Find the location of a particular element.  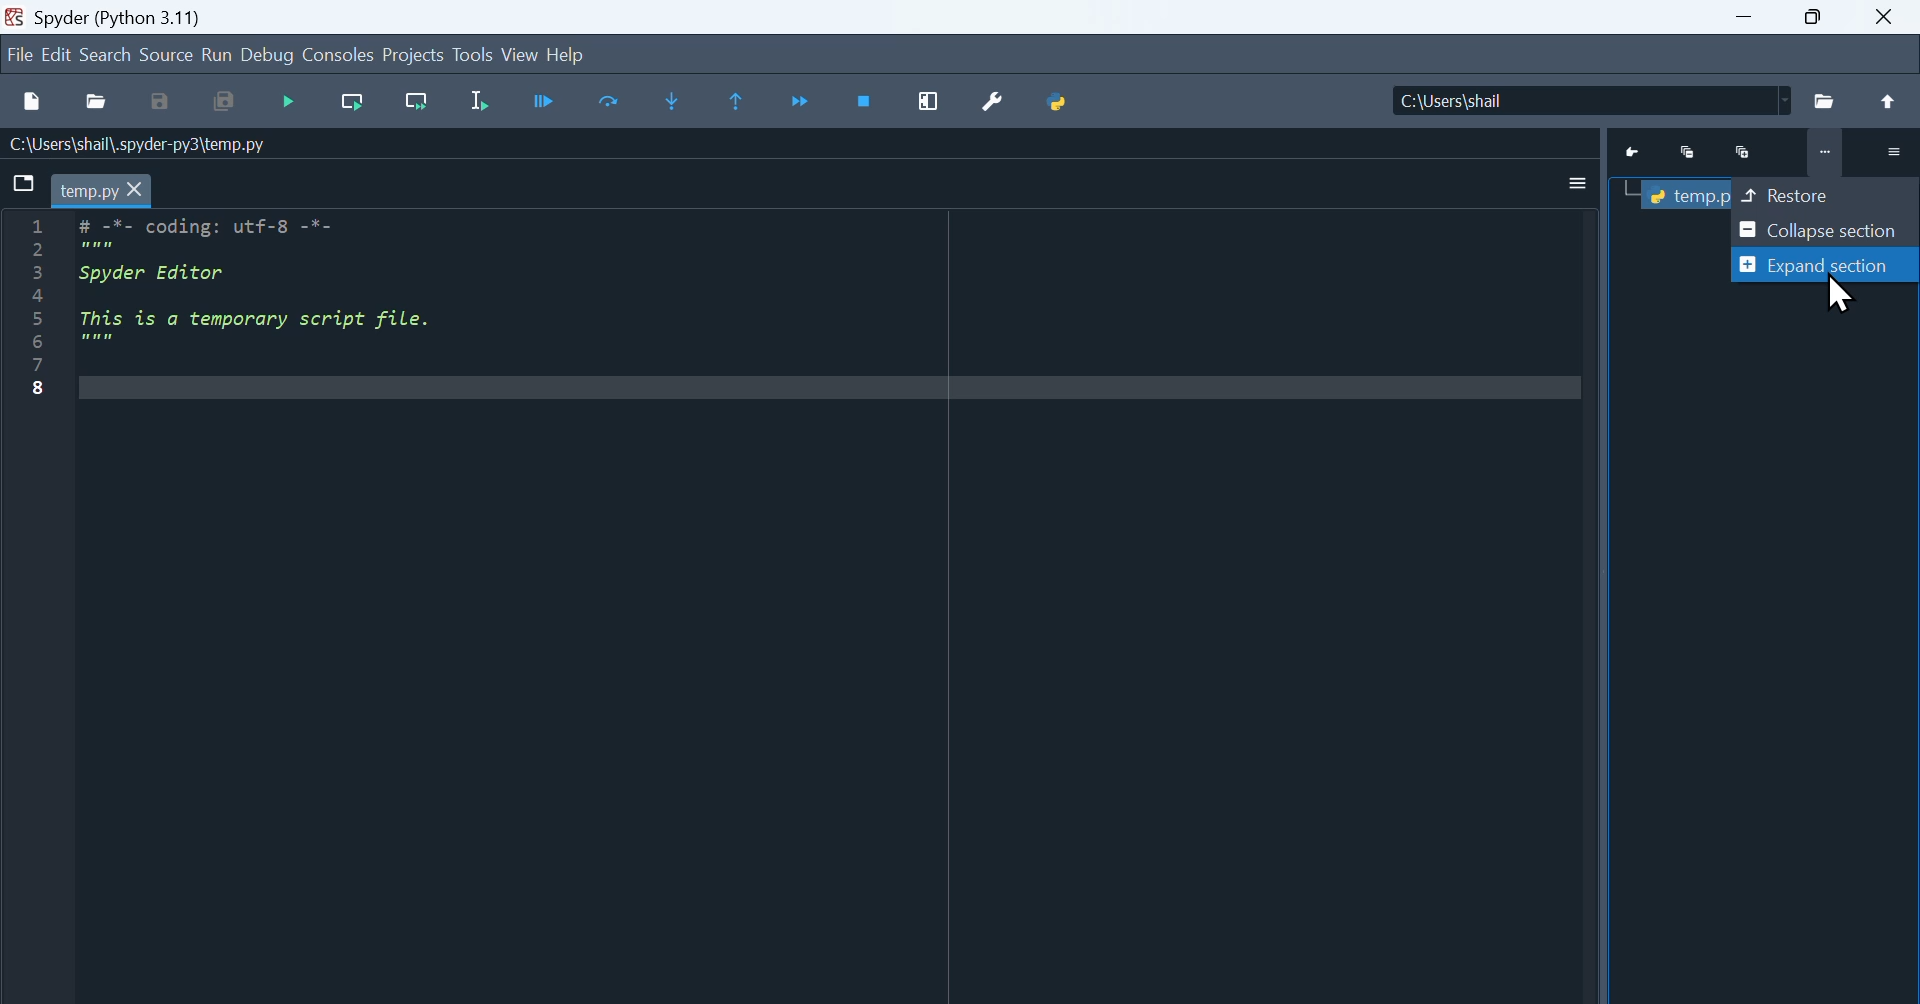

Source is located at coordinates (167, 56).